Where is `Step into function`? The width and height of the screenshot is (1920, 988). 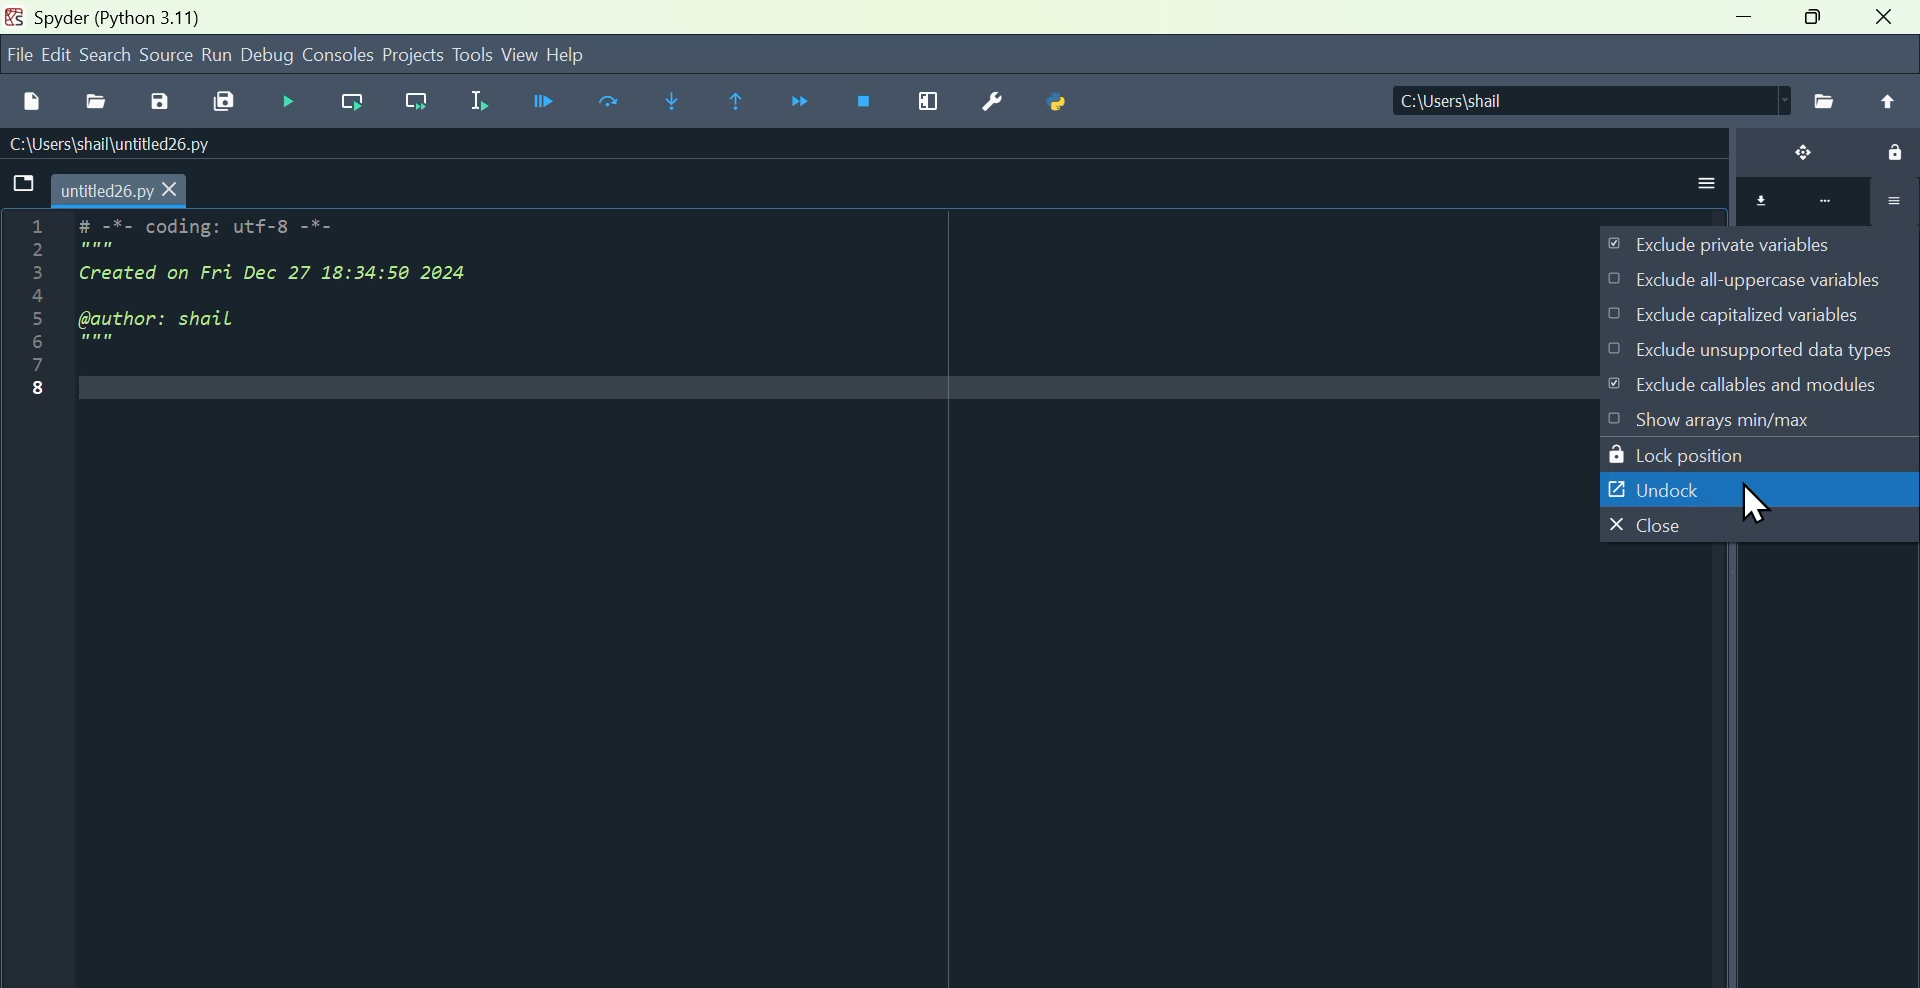 Step into function is located at coordinates (671, 101).